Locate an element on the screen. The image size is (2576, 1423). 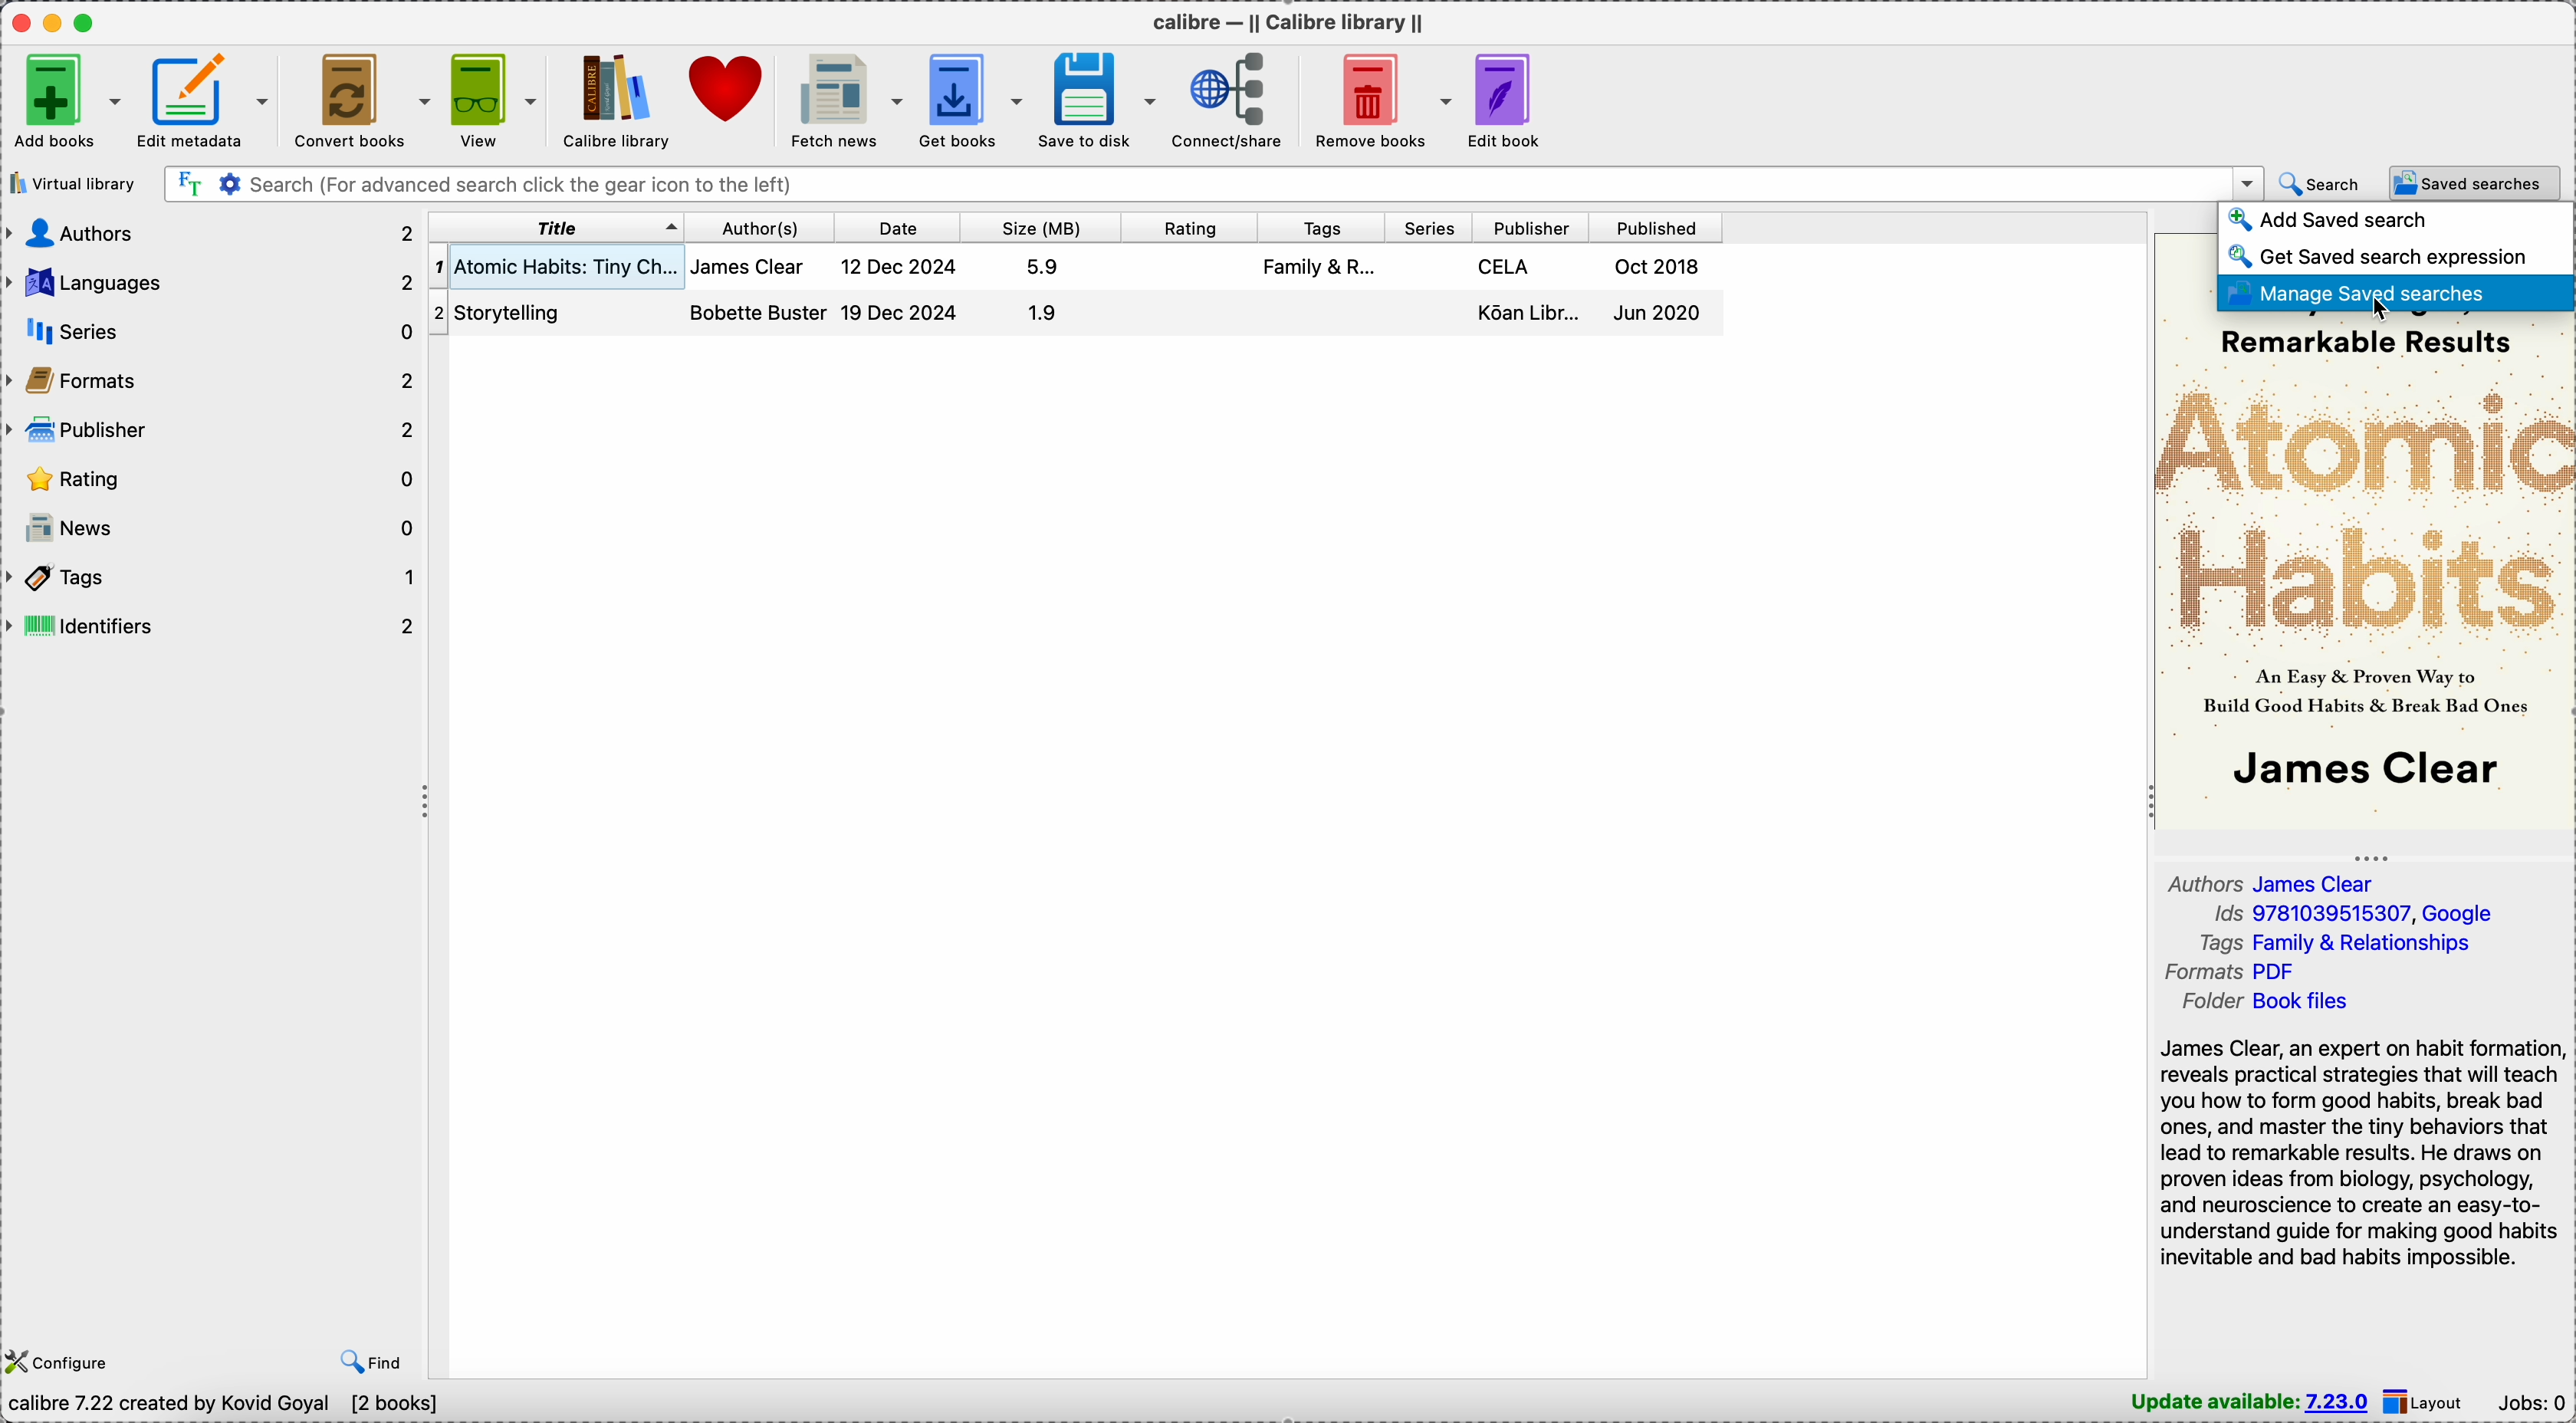
authors is located at coordinates (209, 232).